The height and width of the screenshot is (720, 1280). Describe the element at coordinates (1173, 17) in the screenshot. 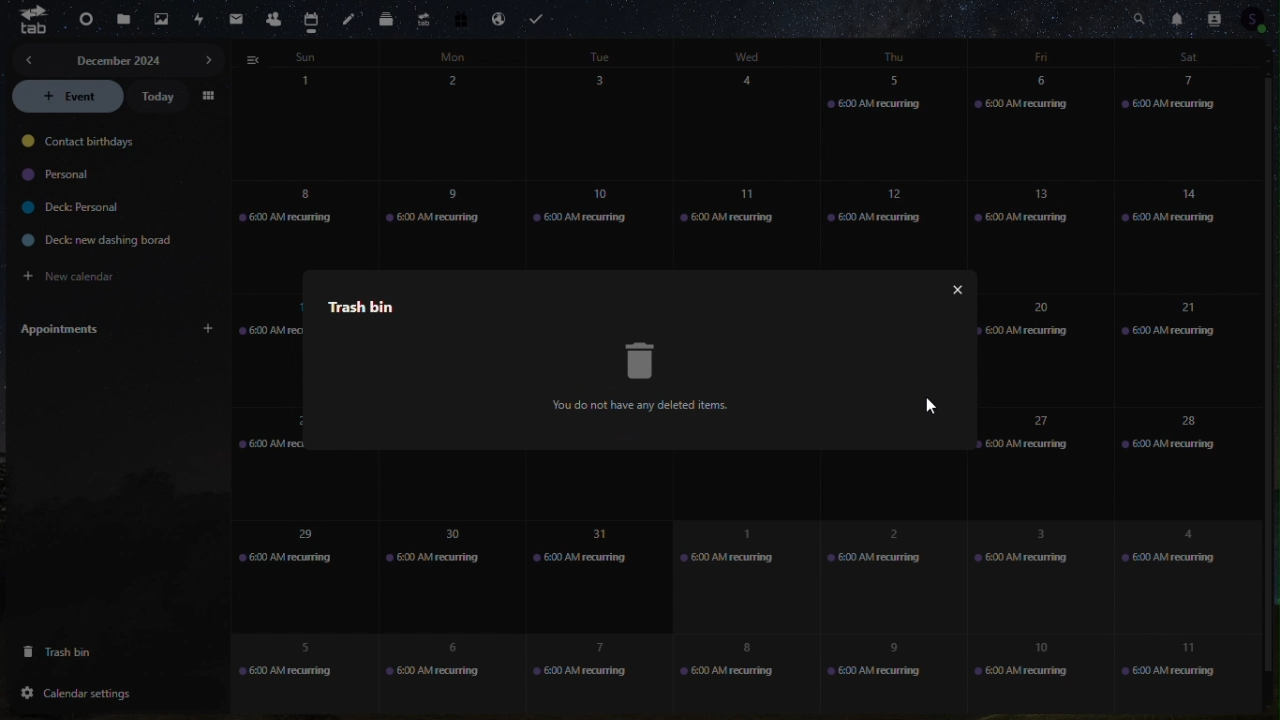

I see `notifications` at that location.